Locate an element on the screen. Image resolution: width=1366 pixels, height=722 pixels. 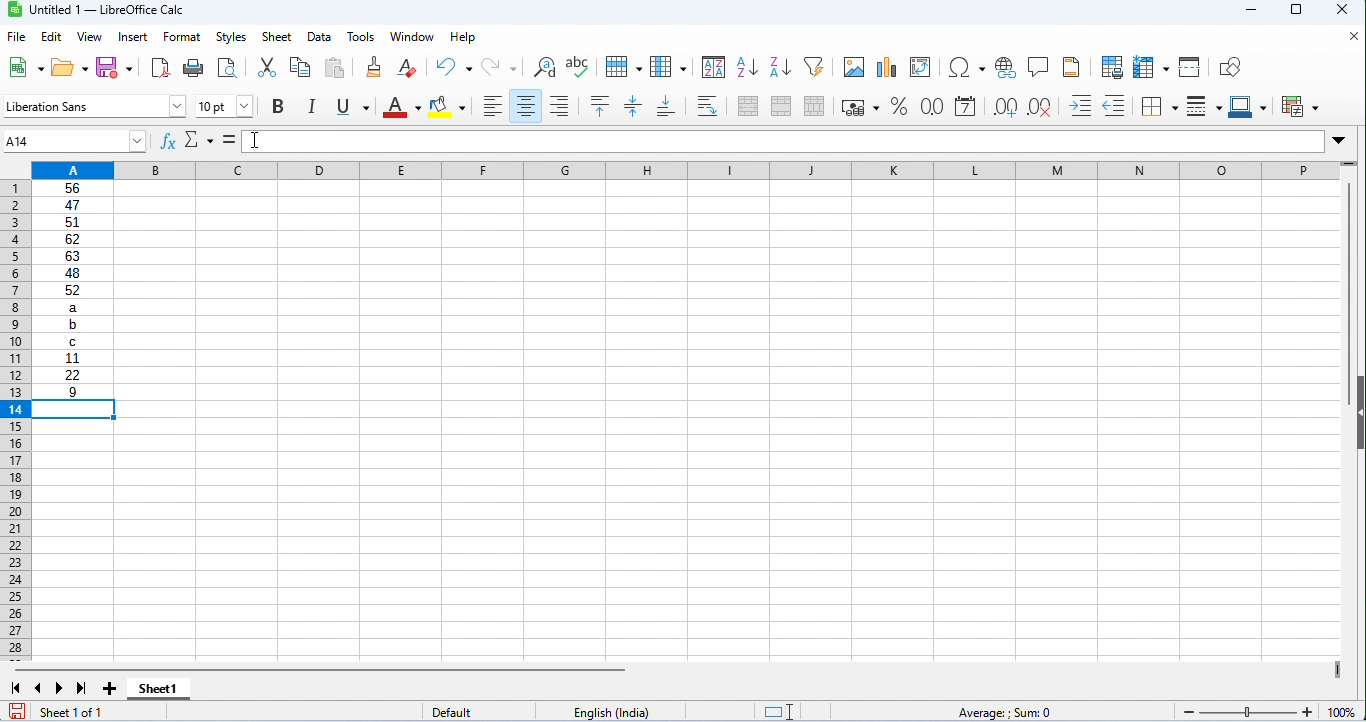
edit is located at coordinates (51, 36).